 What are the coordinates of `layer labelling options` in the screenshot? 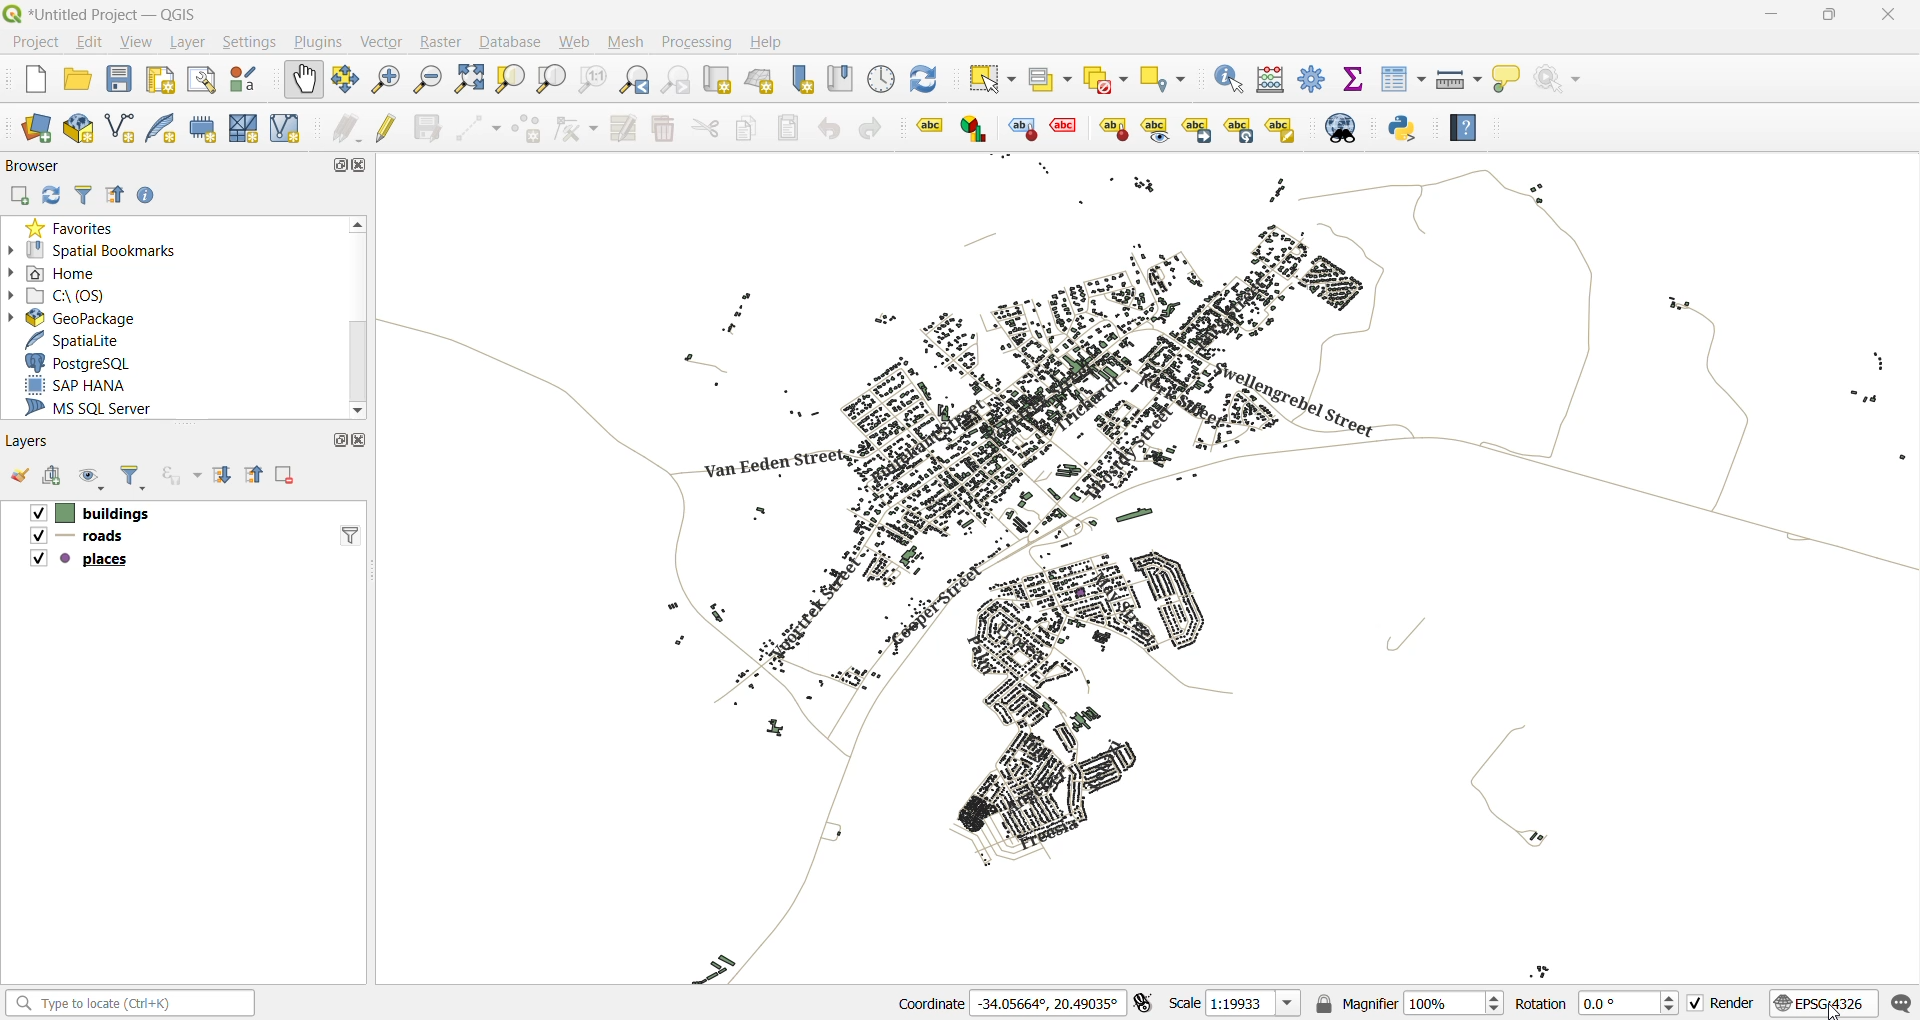 It's located at (930, 125).